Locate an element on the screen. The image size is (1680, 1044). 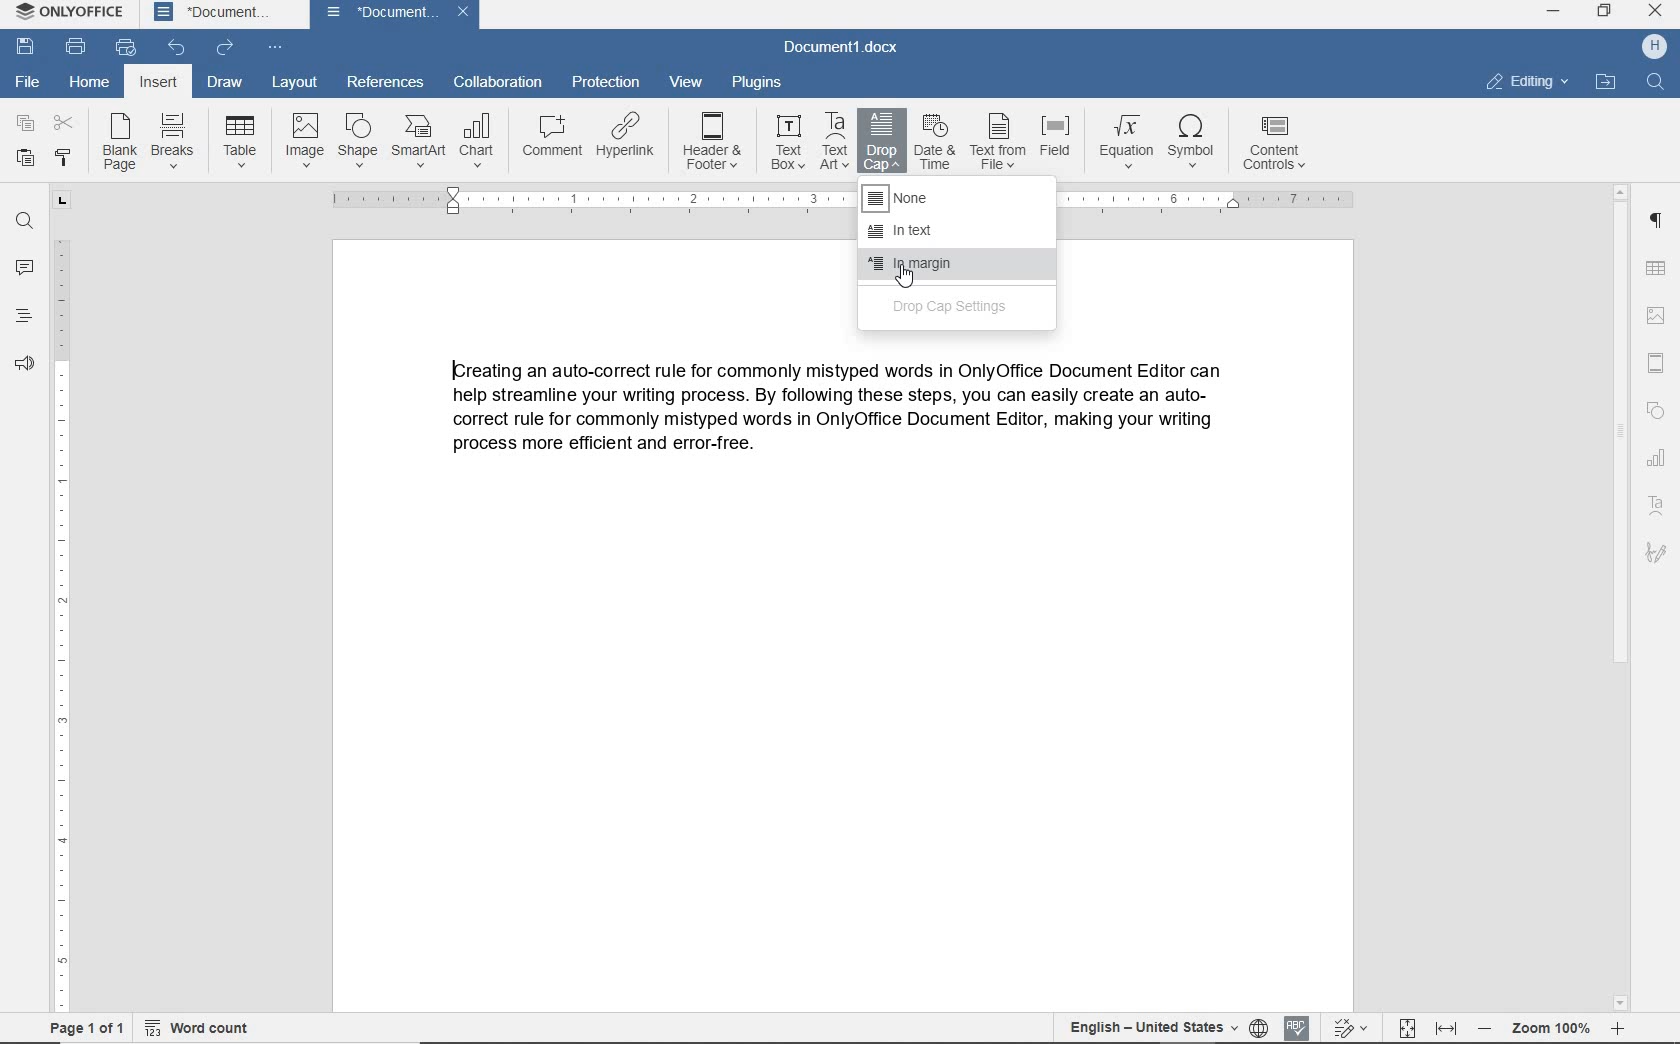
file is located at coordinates (26, 82).